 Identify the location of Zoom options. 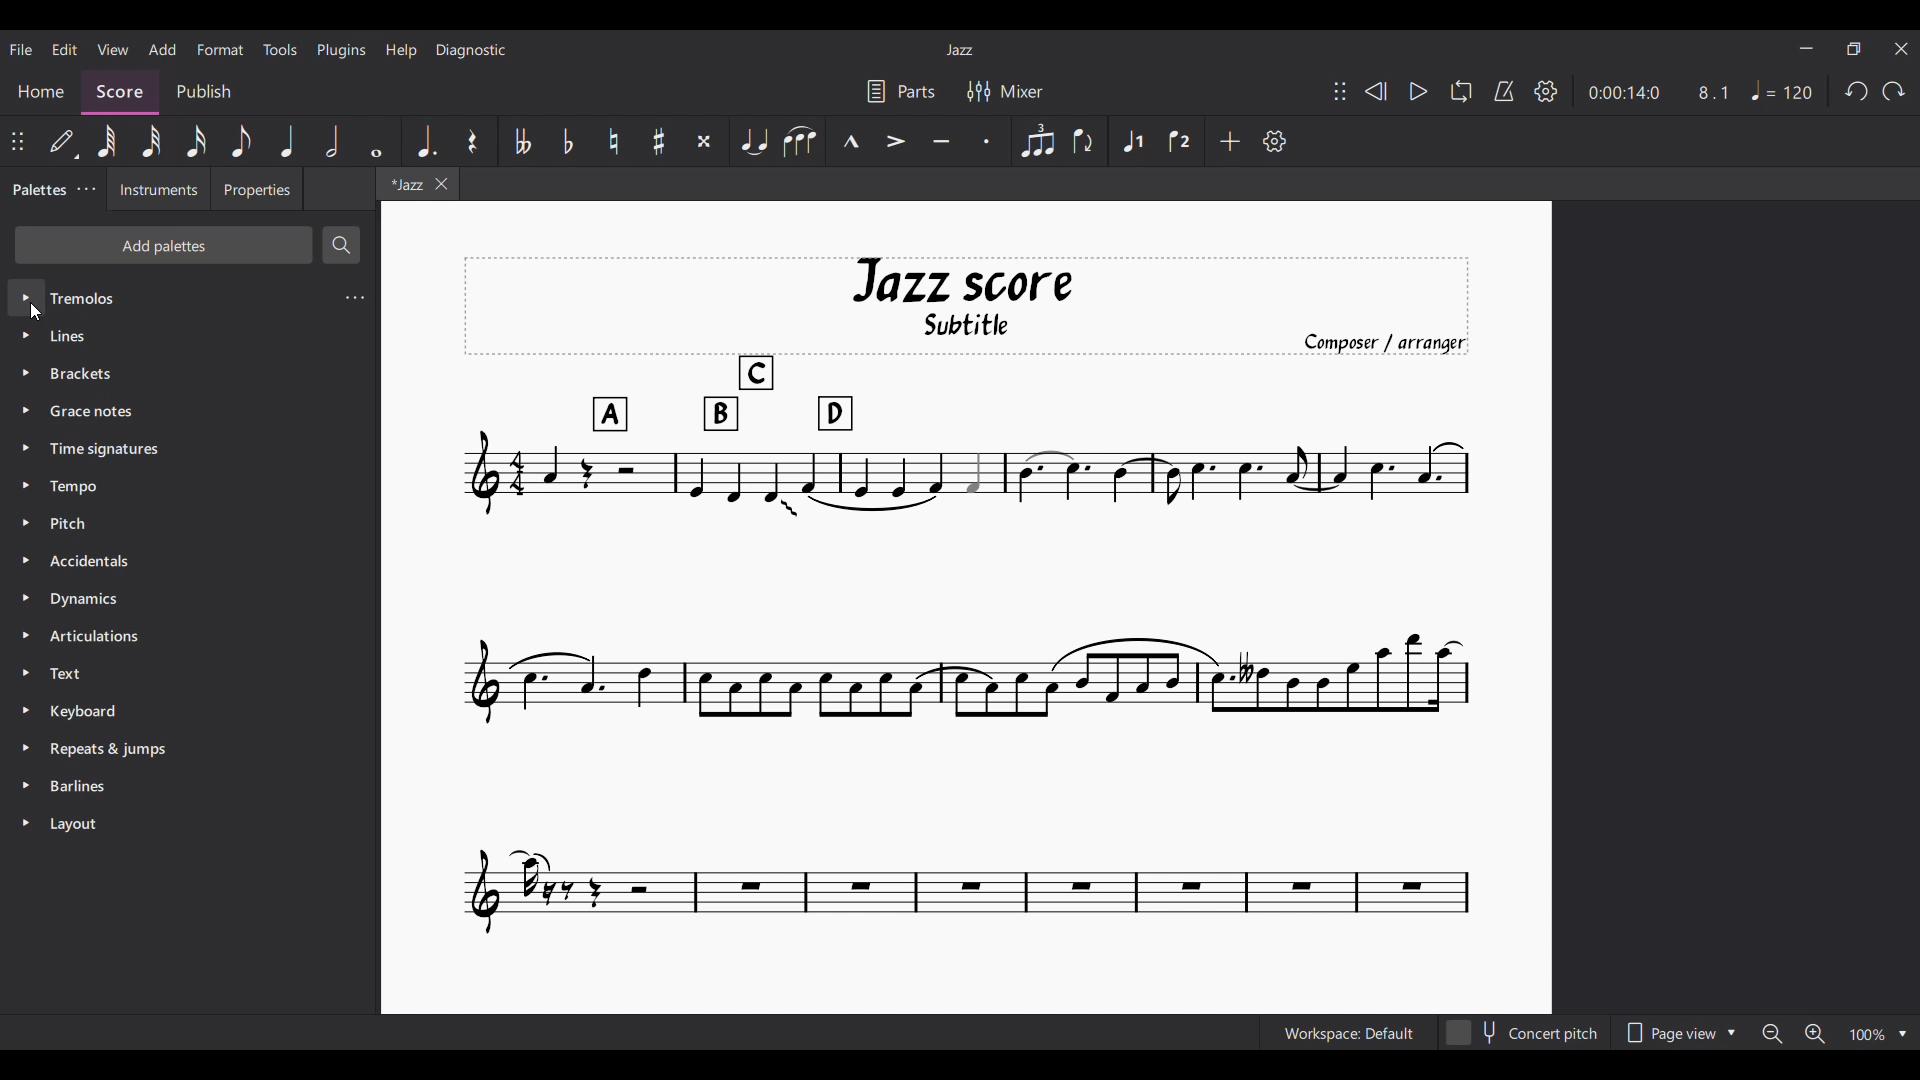
(1878, 1033).